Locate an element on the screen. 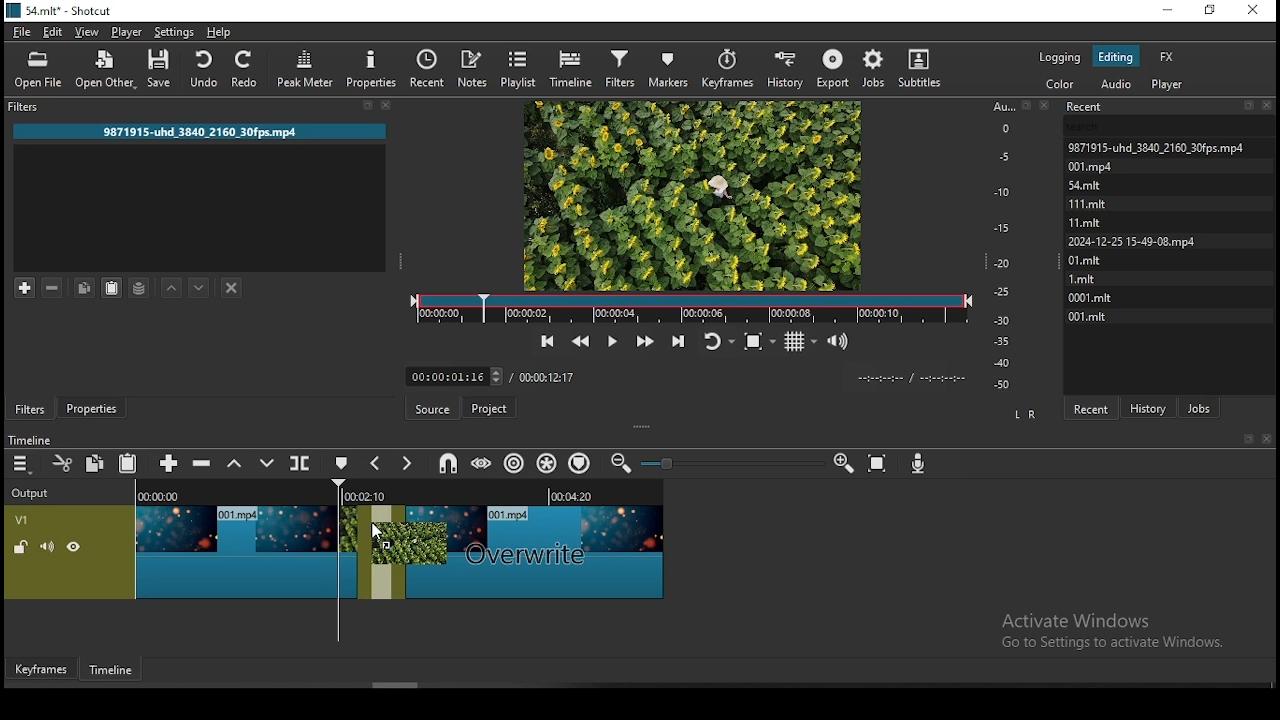  paste is located at coordinates (128, 462).